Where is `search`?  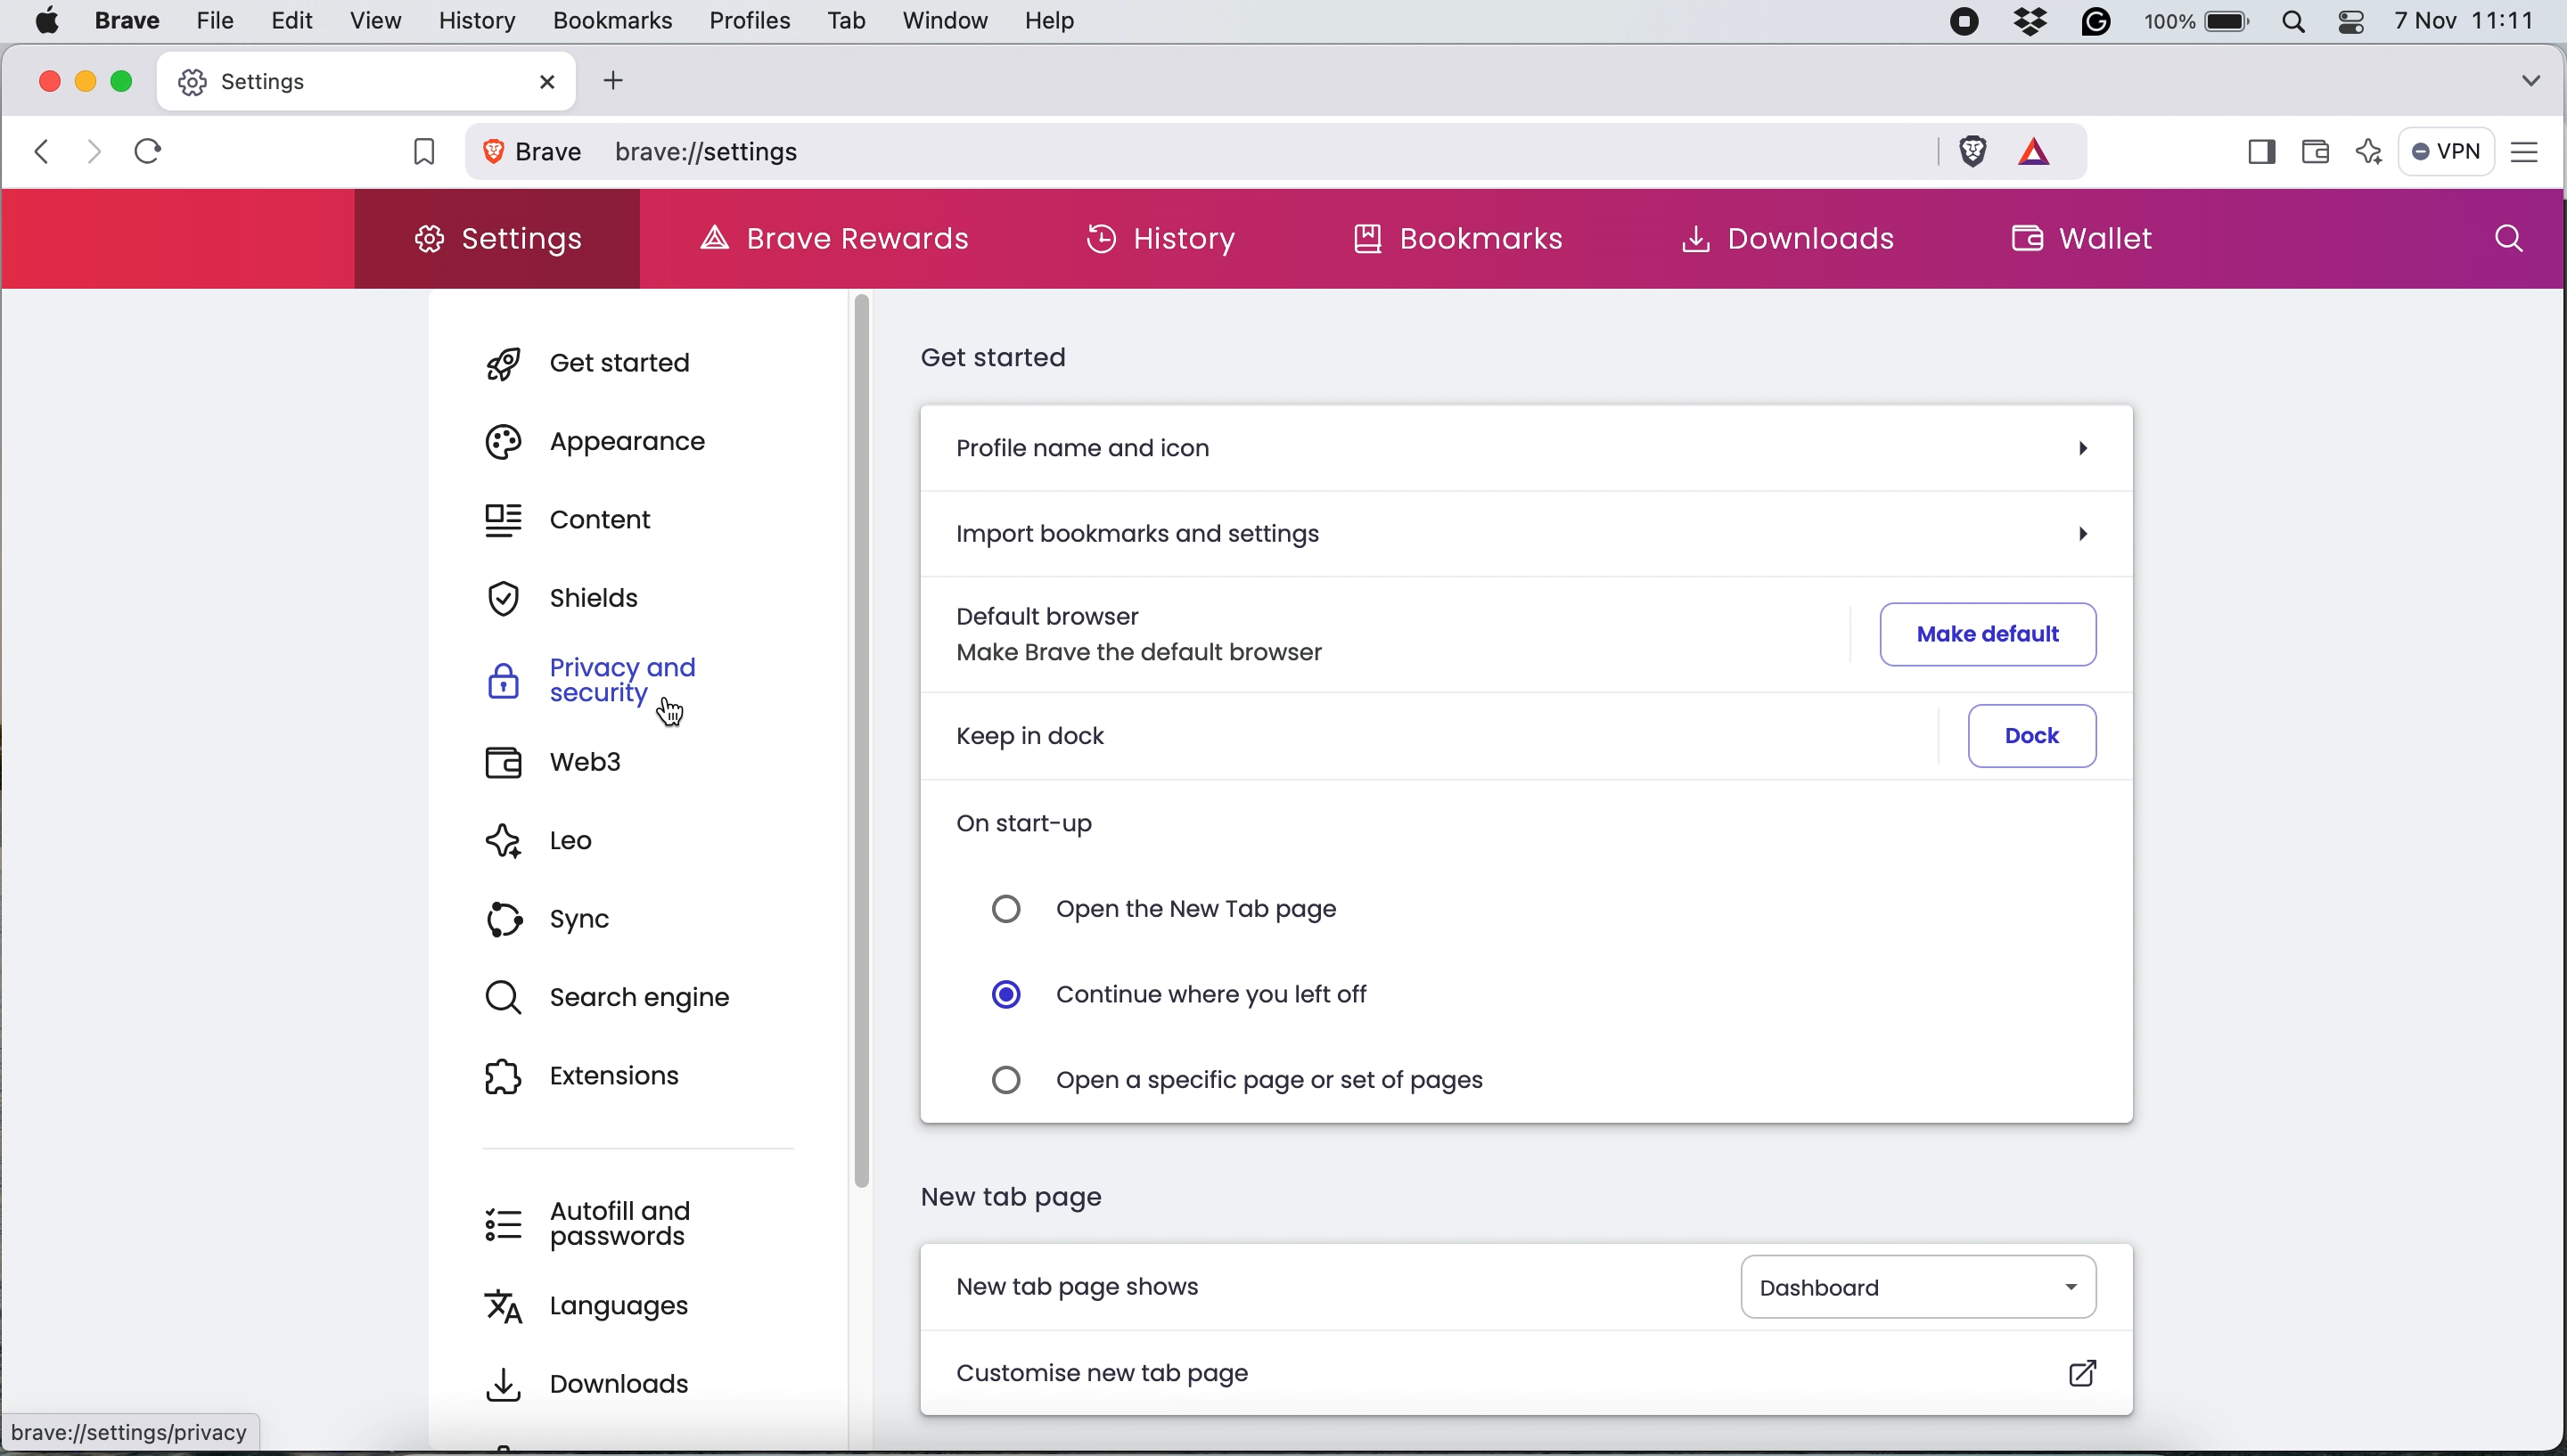
search is located at coordinates (2509, 240).